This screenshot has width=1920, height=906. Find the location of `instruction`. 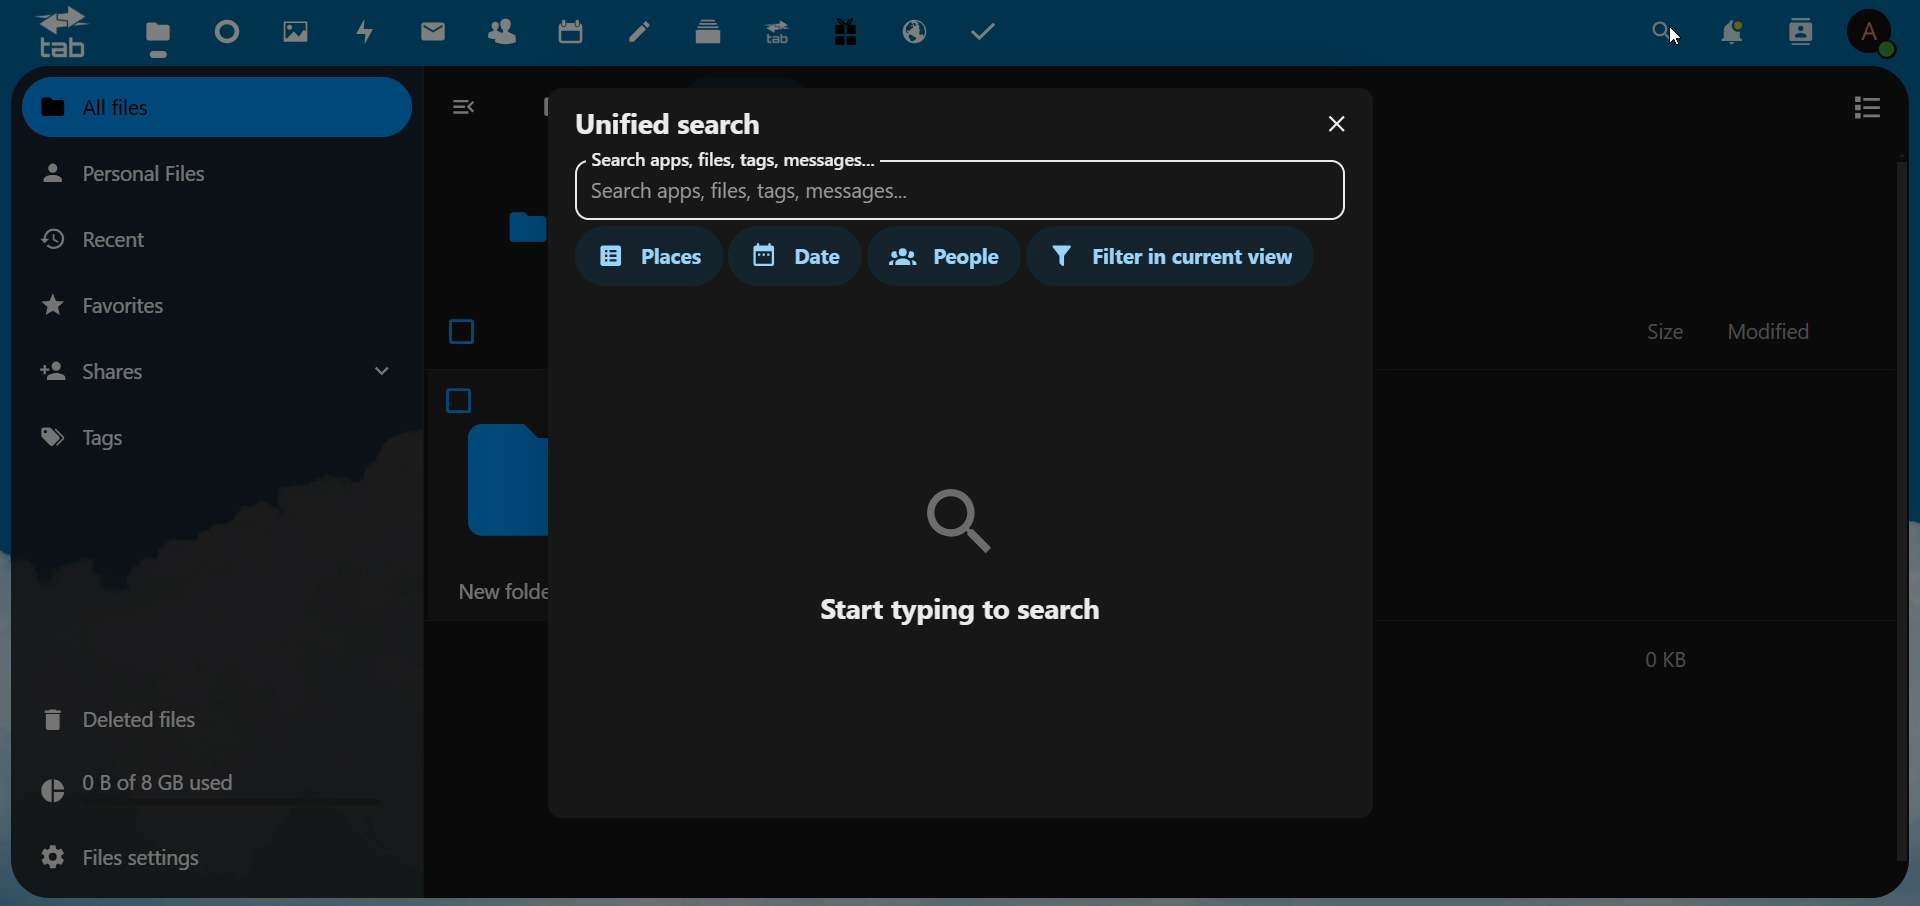

instruction is located at coordinates (970, 546).